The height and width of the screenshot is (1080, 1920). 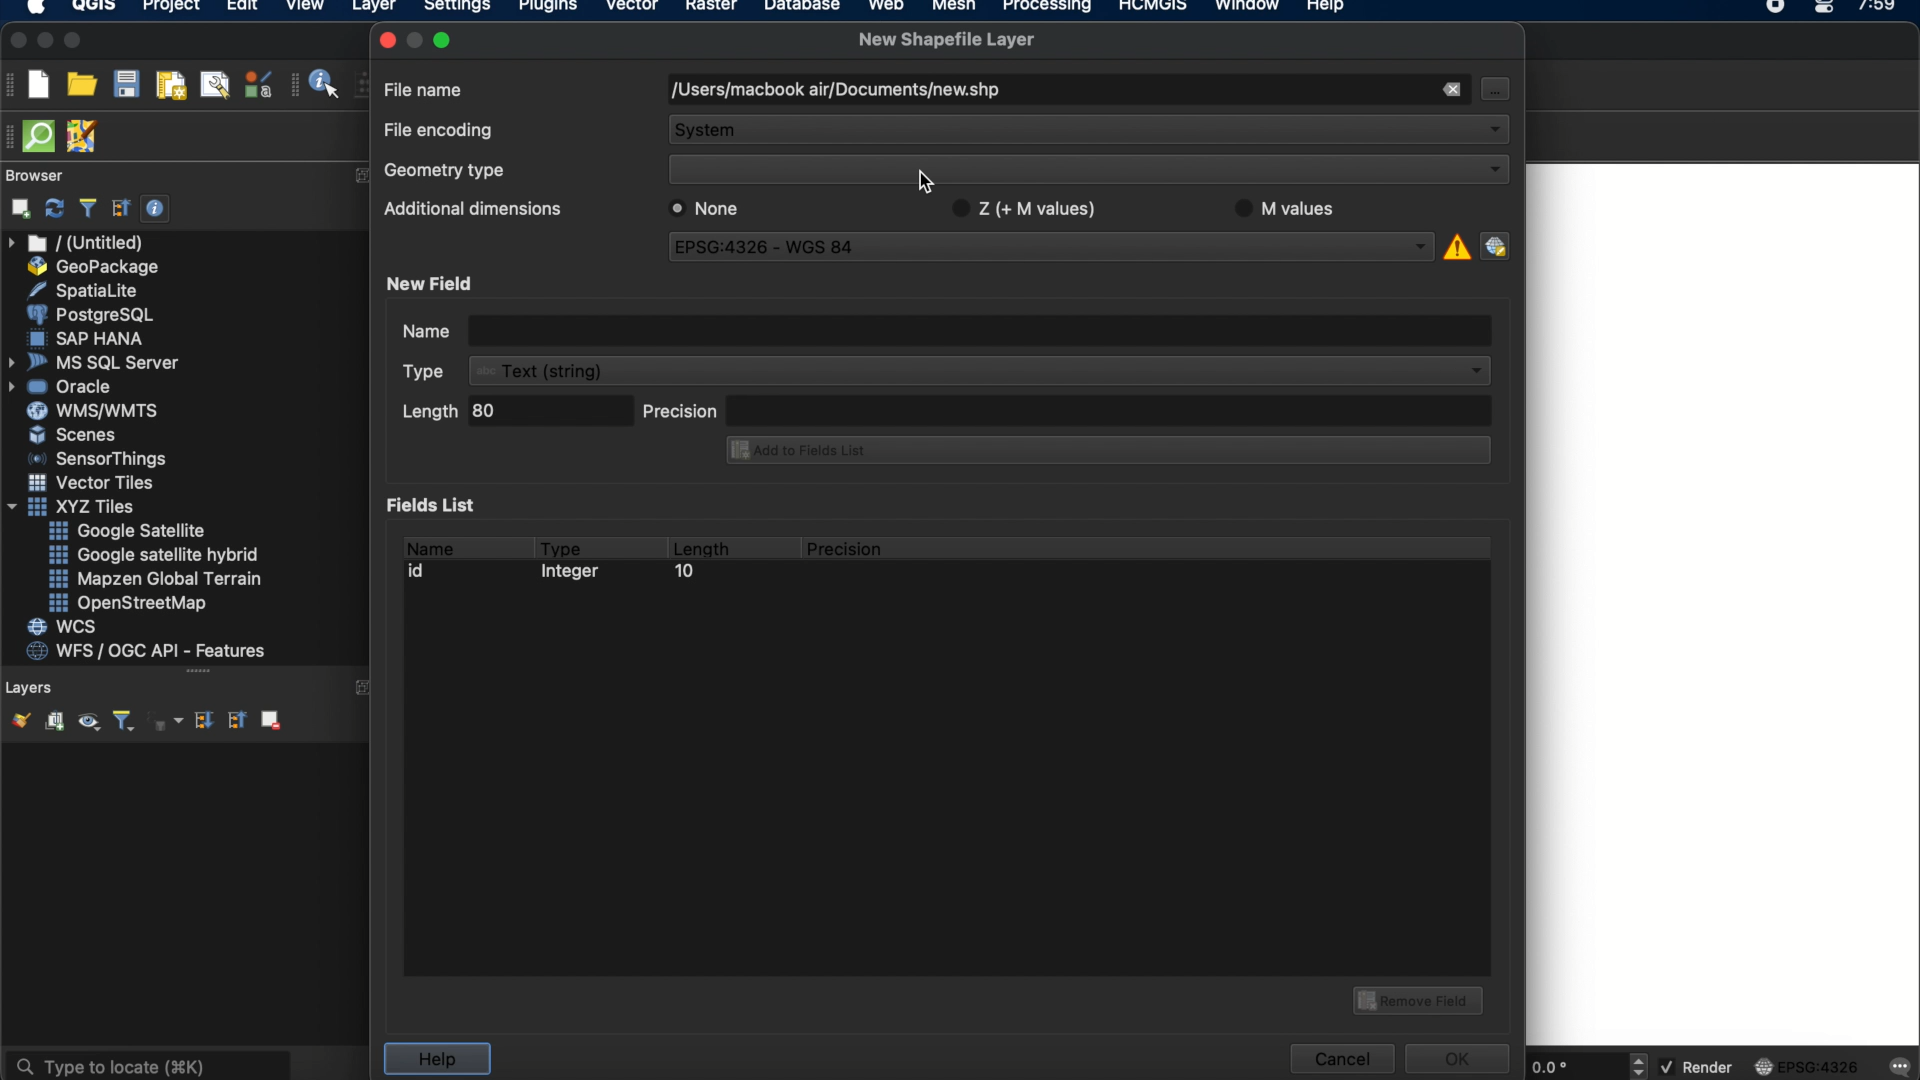 What do you see at coordinates (1450, 90) in the screenshot?
I see `remove` at bounding box center [1450, 90].